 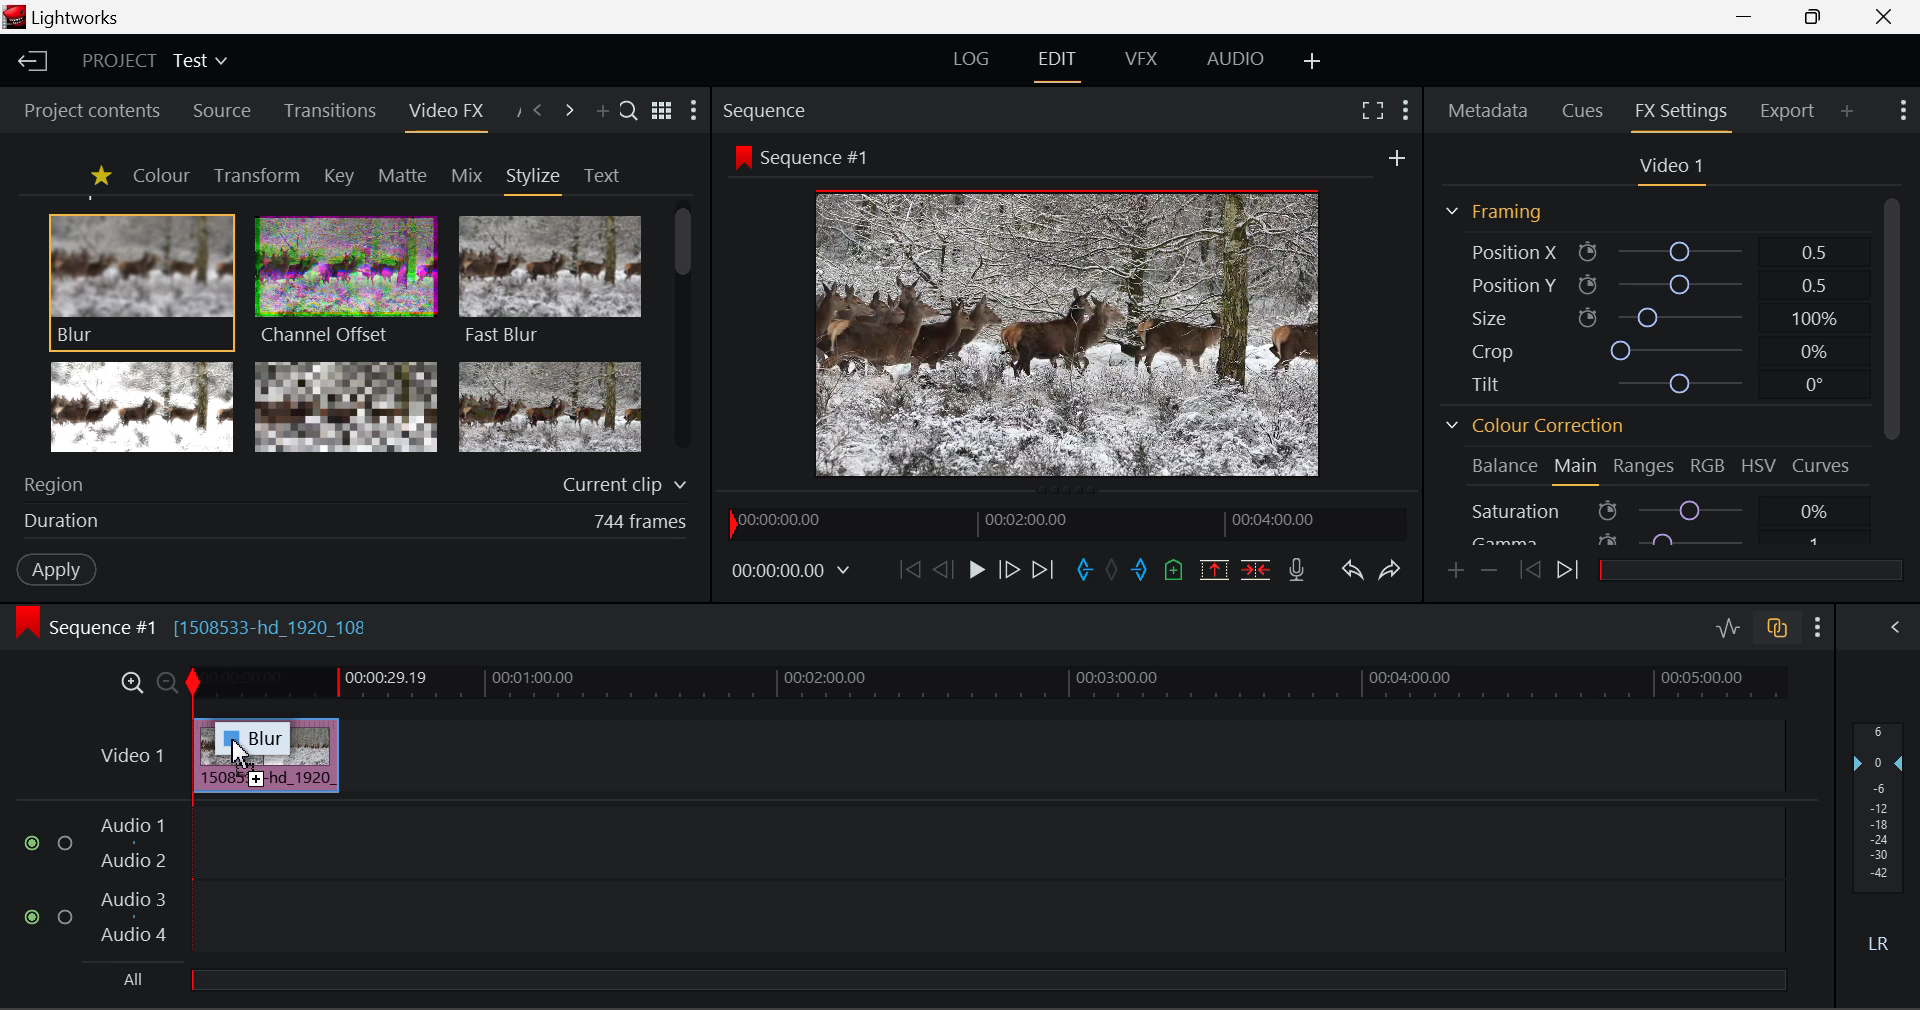 I want to click on Remove keyframe, so click(x=1489, y=569).